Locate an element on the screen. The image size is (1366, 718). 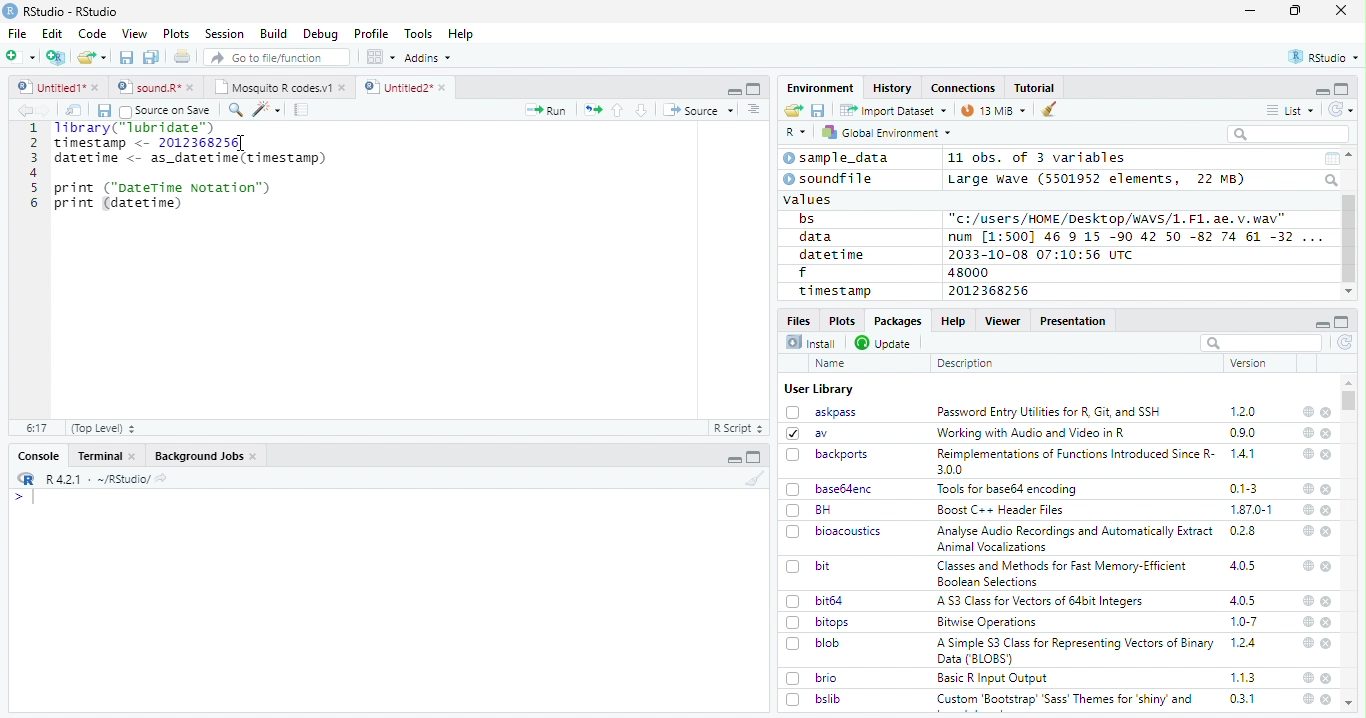
Save is located at coordinates (819, 111).